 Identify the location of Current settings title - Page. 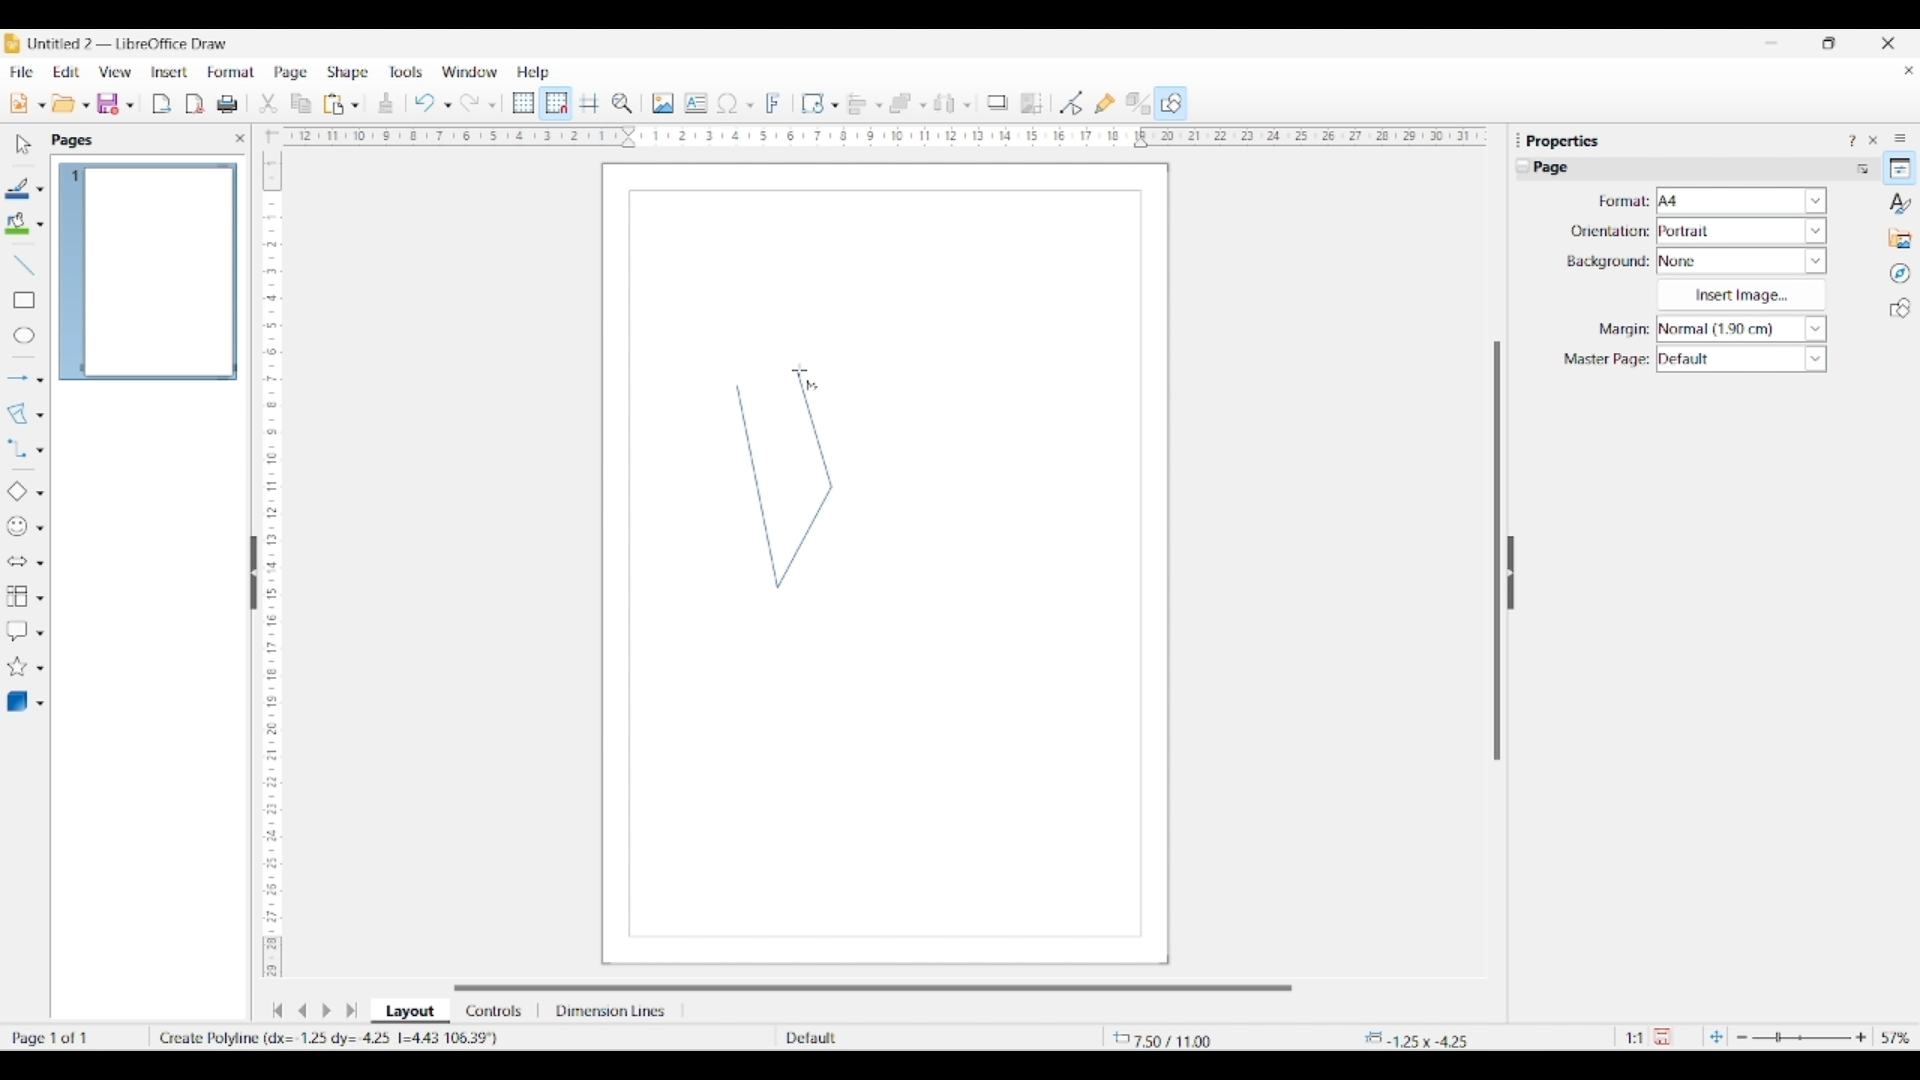
(1560, 170).